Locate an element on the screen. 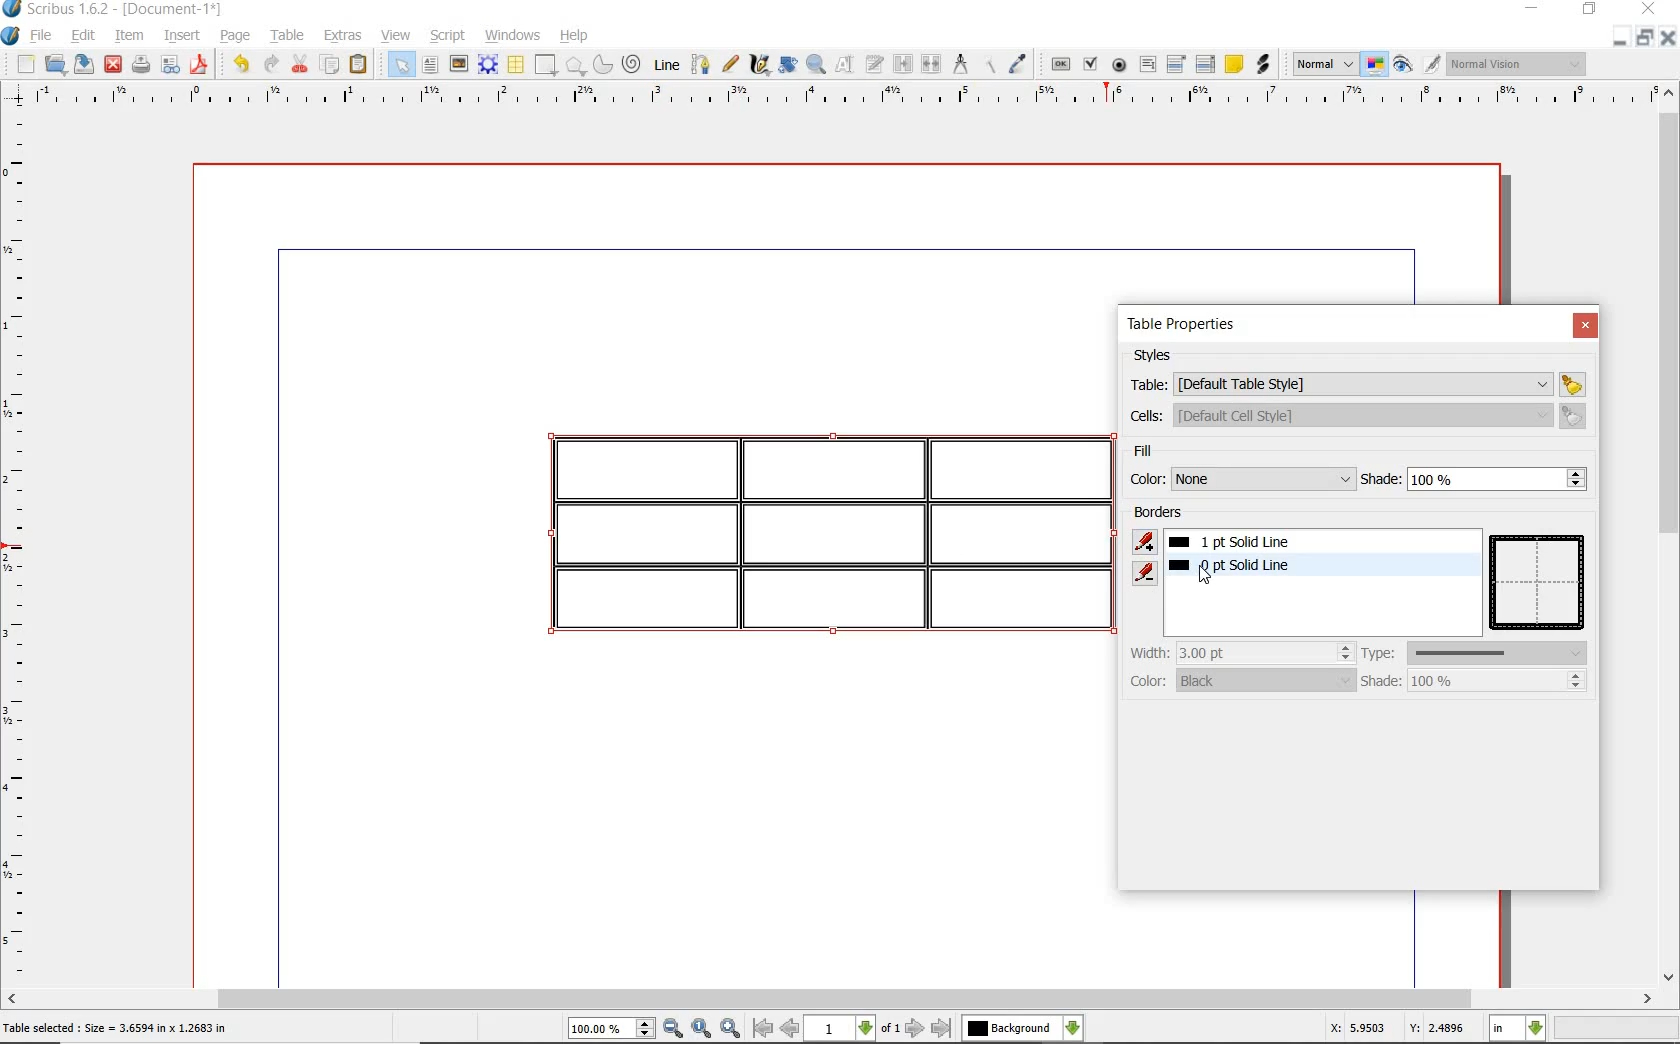 The width and height of the screenshot is (1680, 1044). edit text with story editor is located at coordinates (874, 64).